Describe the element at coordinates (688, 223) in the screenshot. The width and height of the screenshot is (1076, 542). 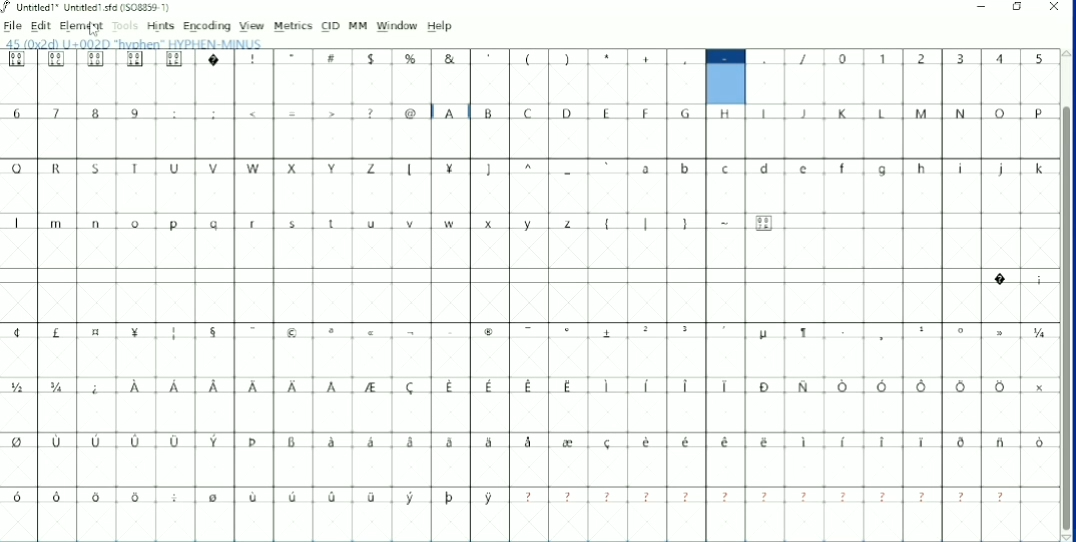
I see `Symbols` at that location.